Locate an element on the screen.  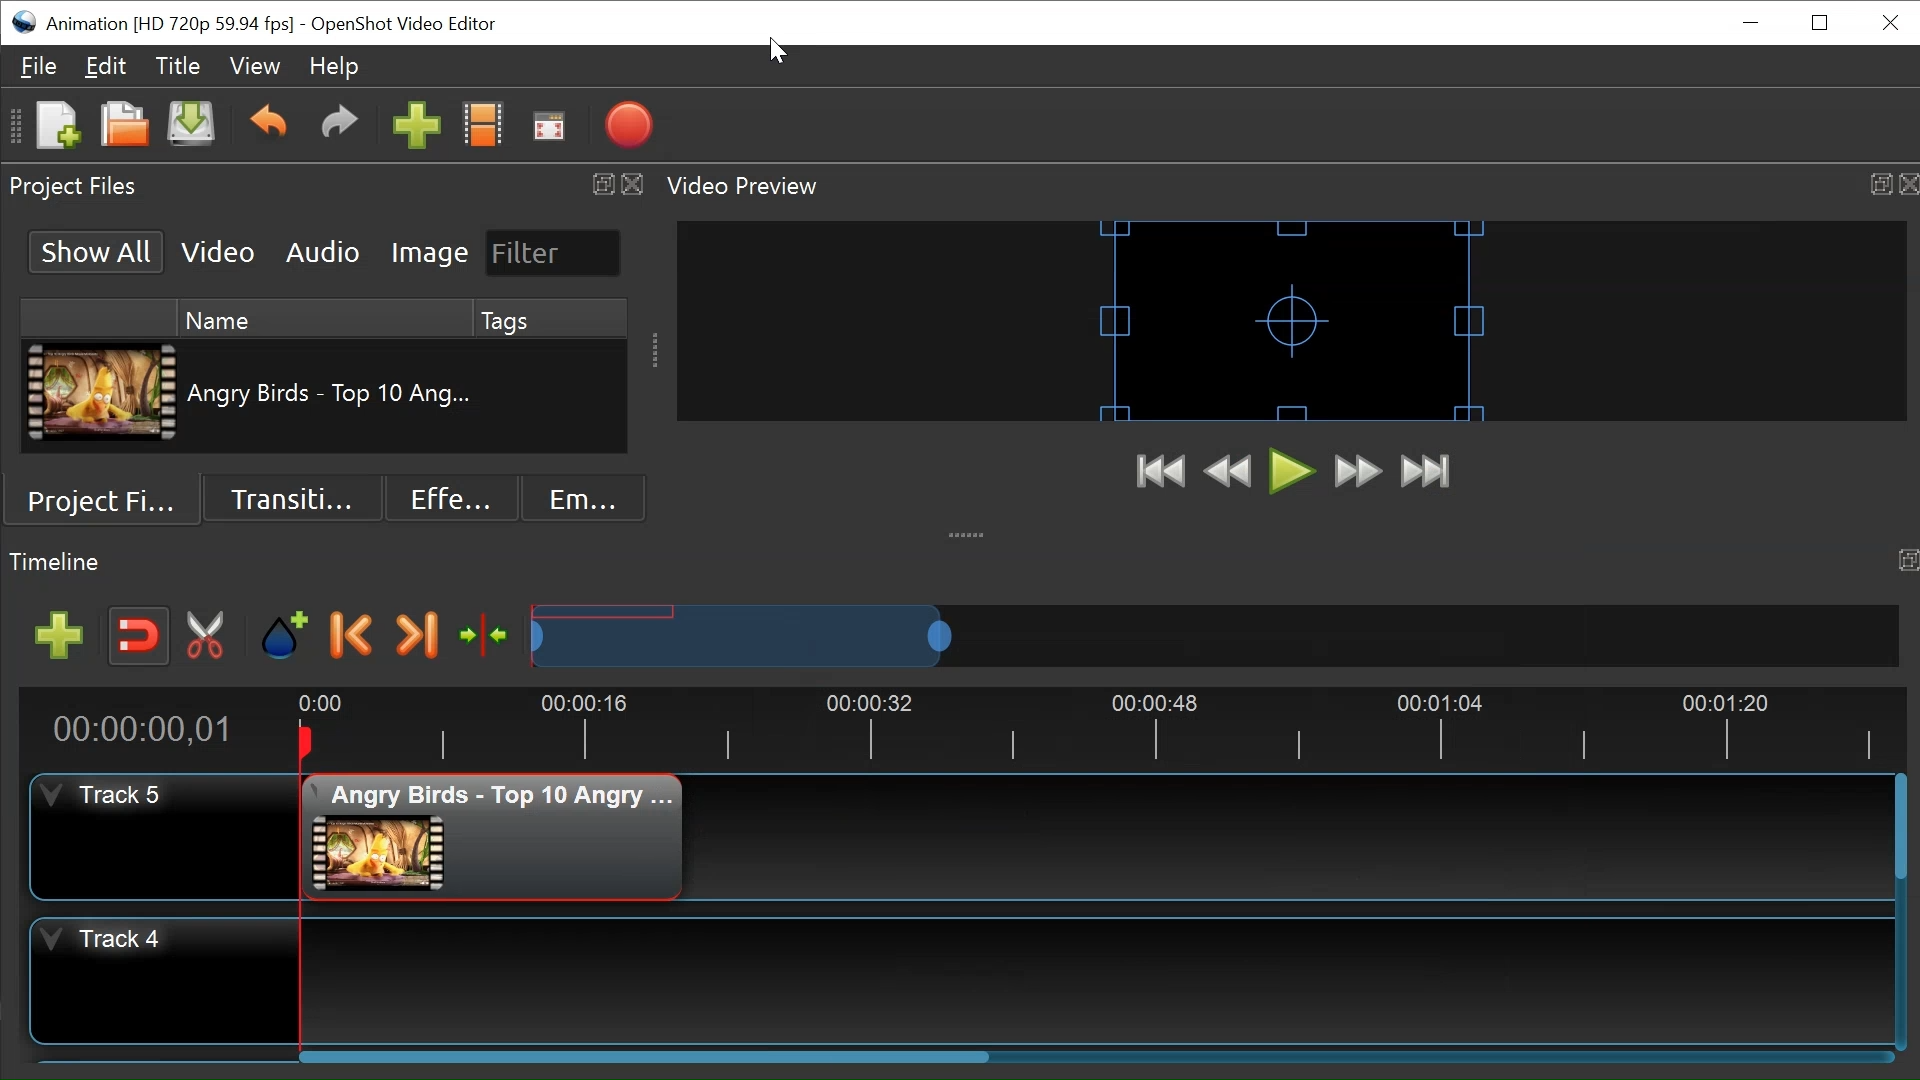
Current Position is located at coordinates (147, 732).